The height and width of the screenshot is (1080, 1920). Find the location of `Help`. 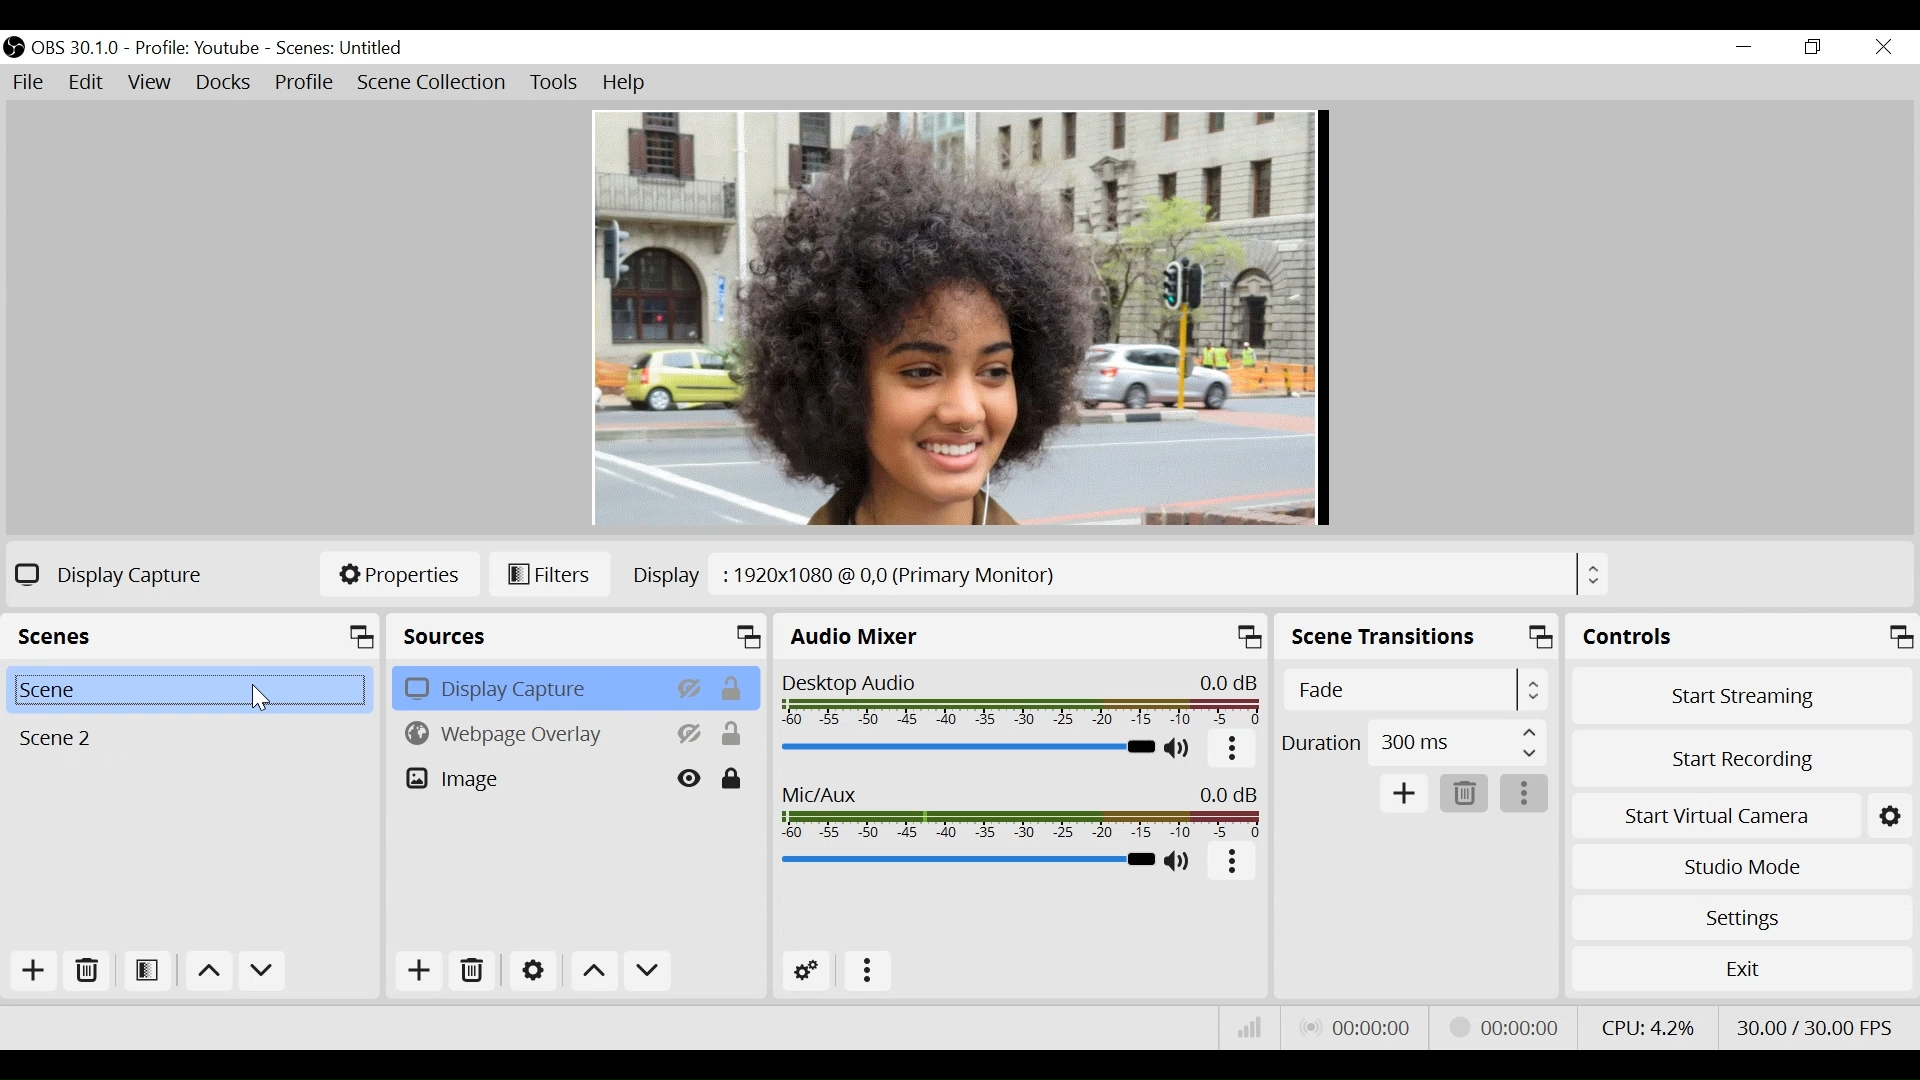

Help is located at coordinates (627, 85).